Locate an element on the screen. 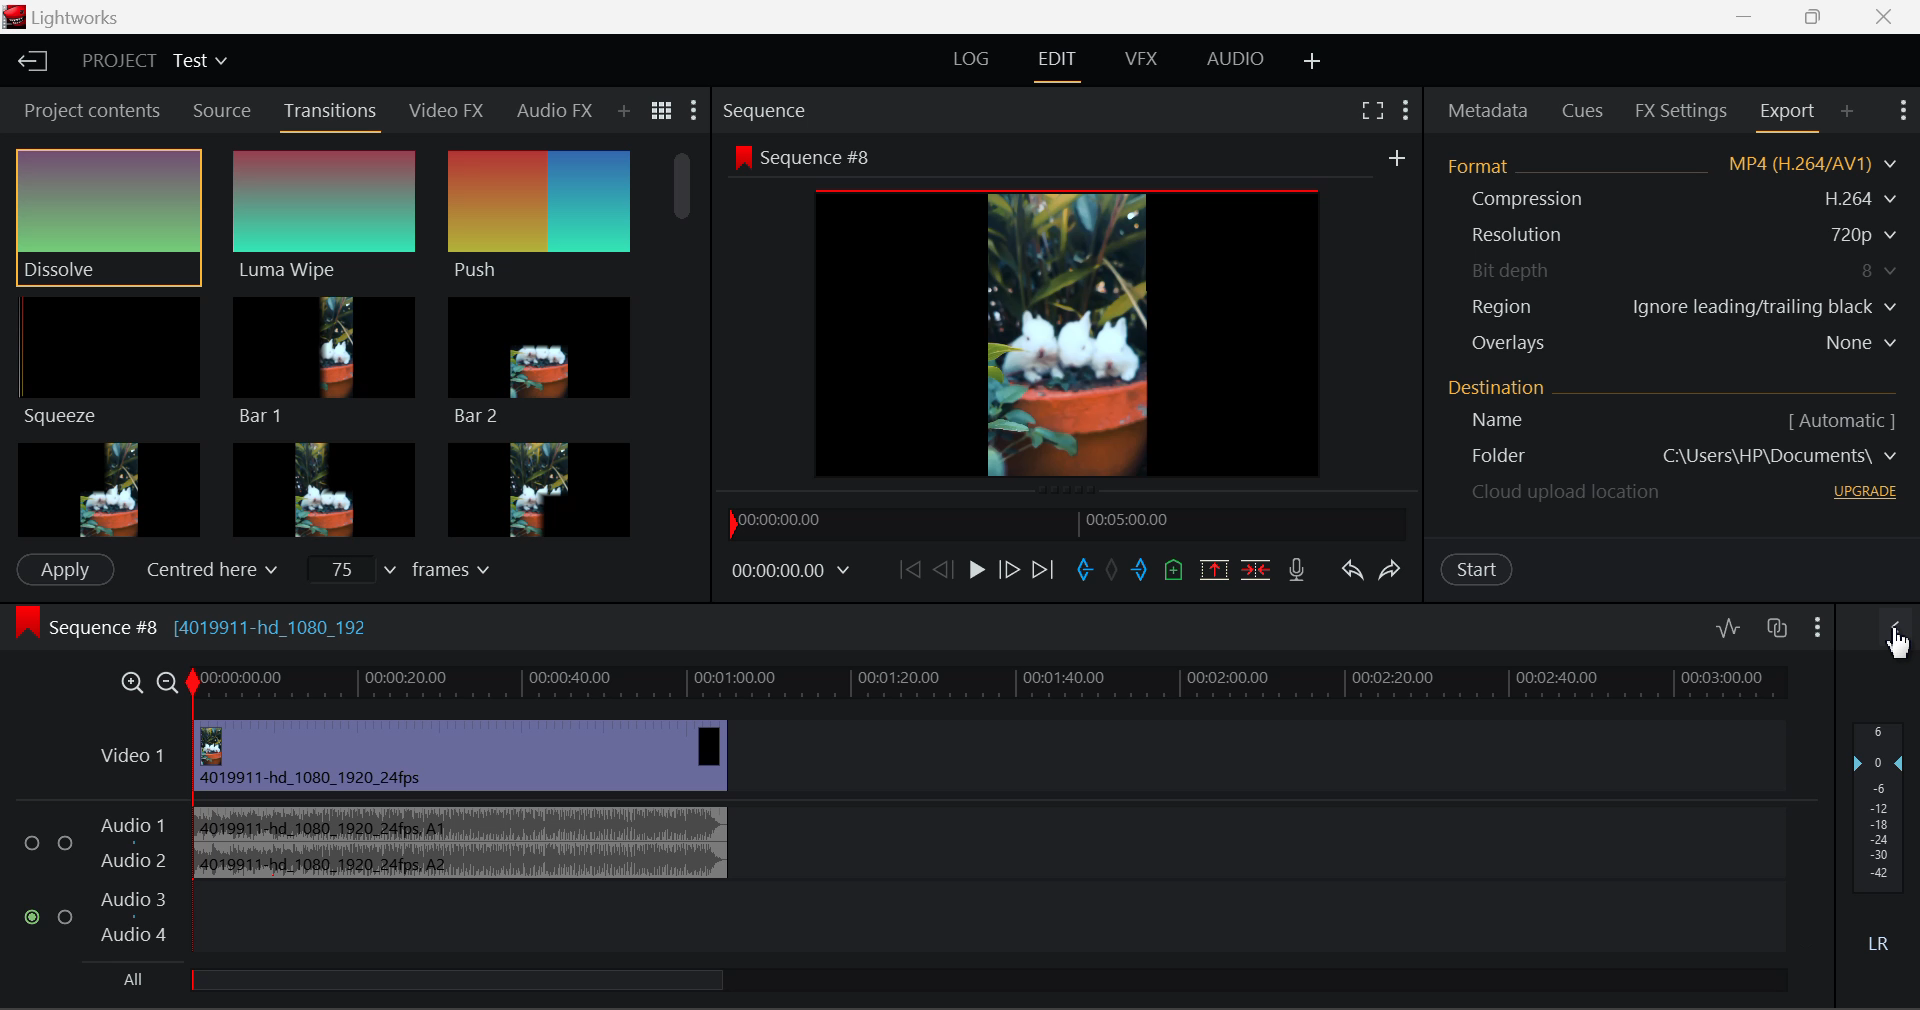 This screenshot has height=1010, width=1920. To End is located at coordinates (1044, 569).